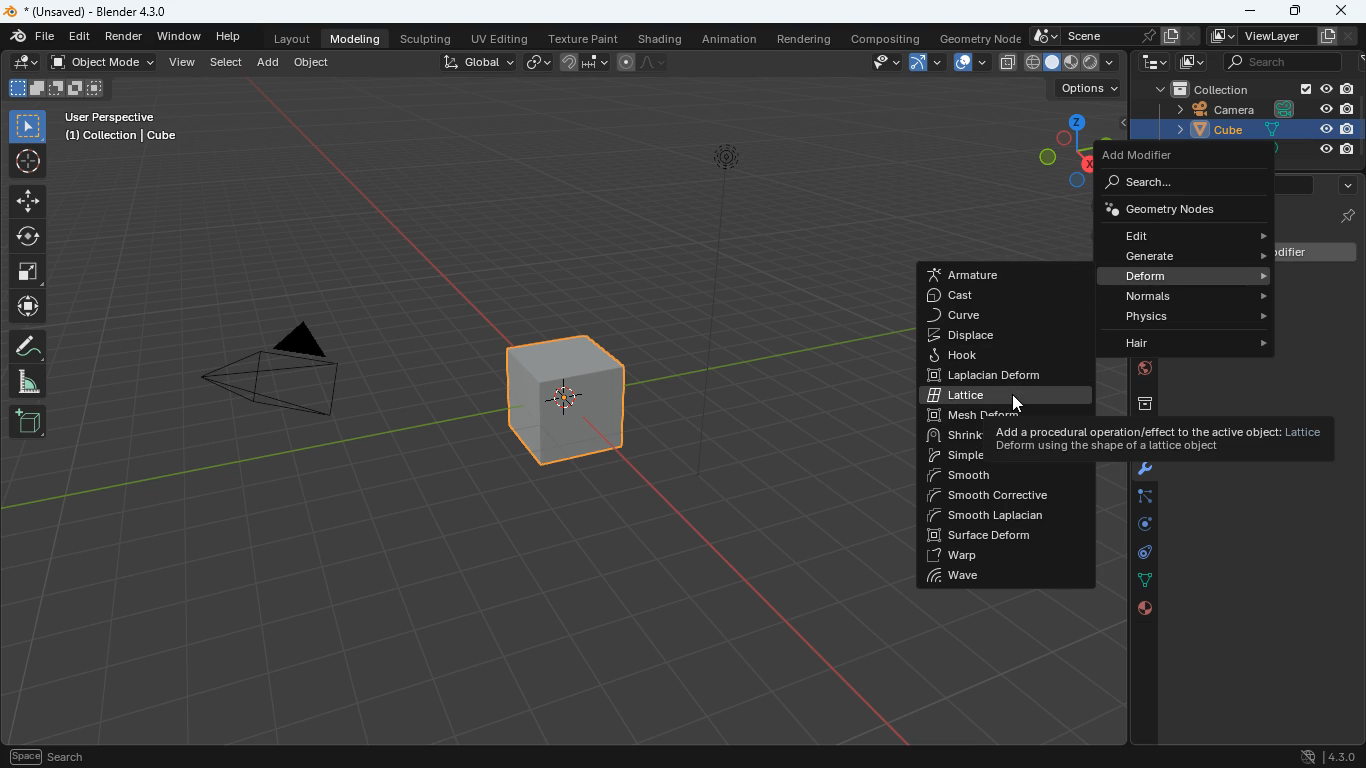  I want to click on geometry node, so click(982, 38).